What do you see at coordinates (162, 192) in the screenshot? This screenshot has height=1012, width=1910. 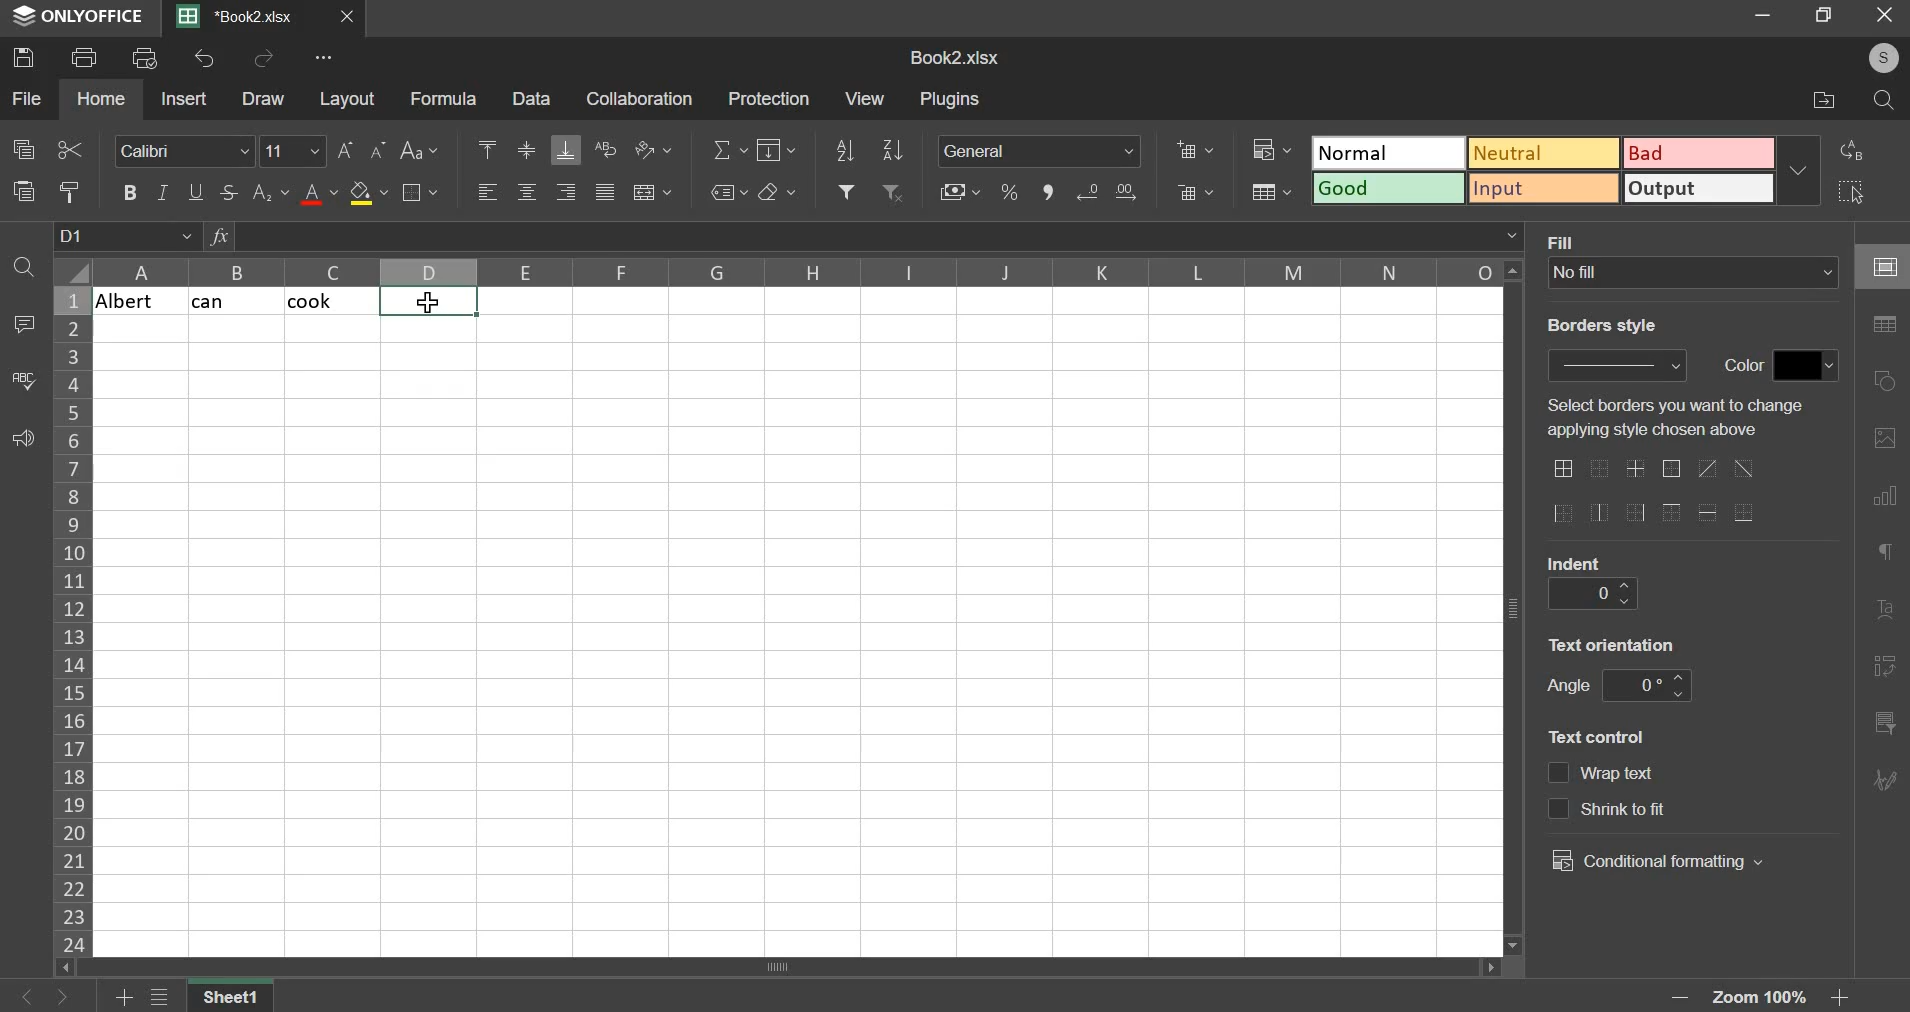 I see `italic` at bounding box center [162, 192].